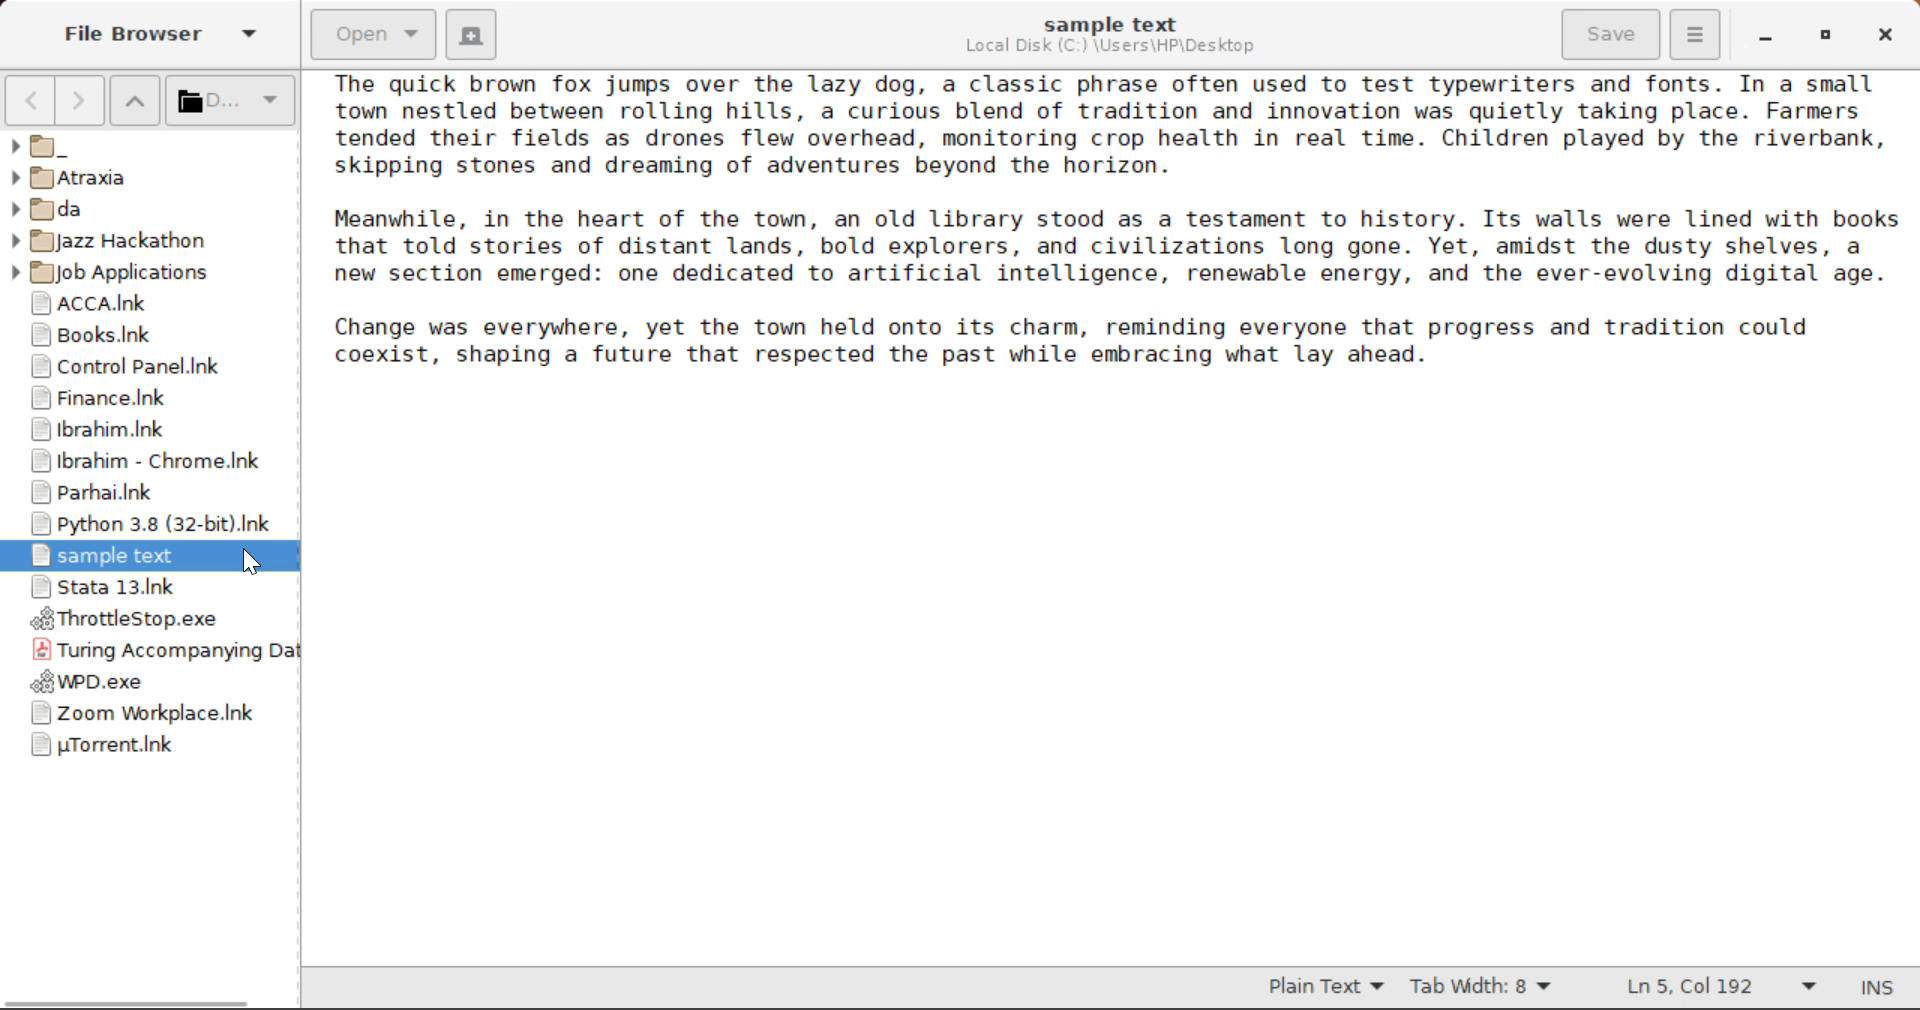 The width and height of the screenshot is (1920, 1010). I want to click on Control Panel Shortcut, so click(149, 366).